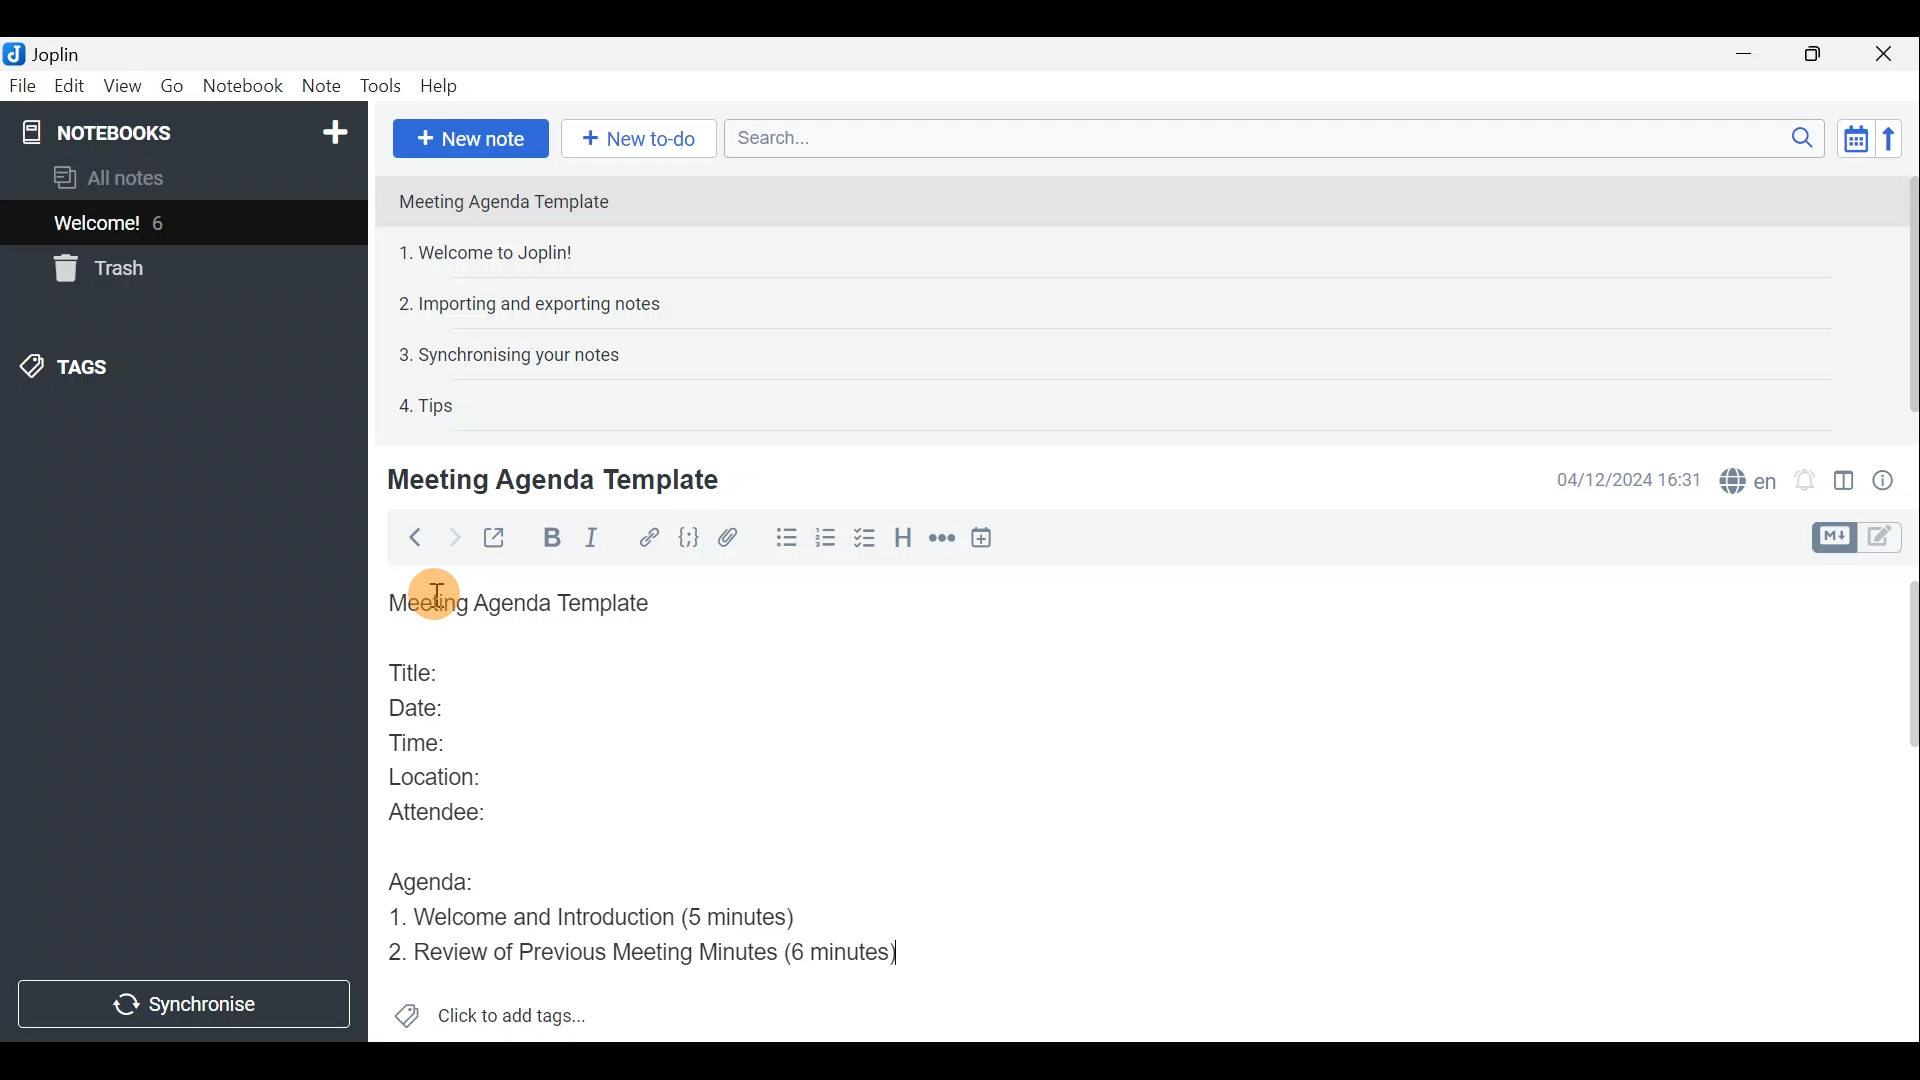  I want to click on Review of Previous Meeting Minutes (6 minutes), so click(661, 952).